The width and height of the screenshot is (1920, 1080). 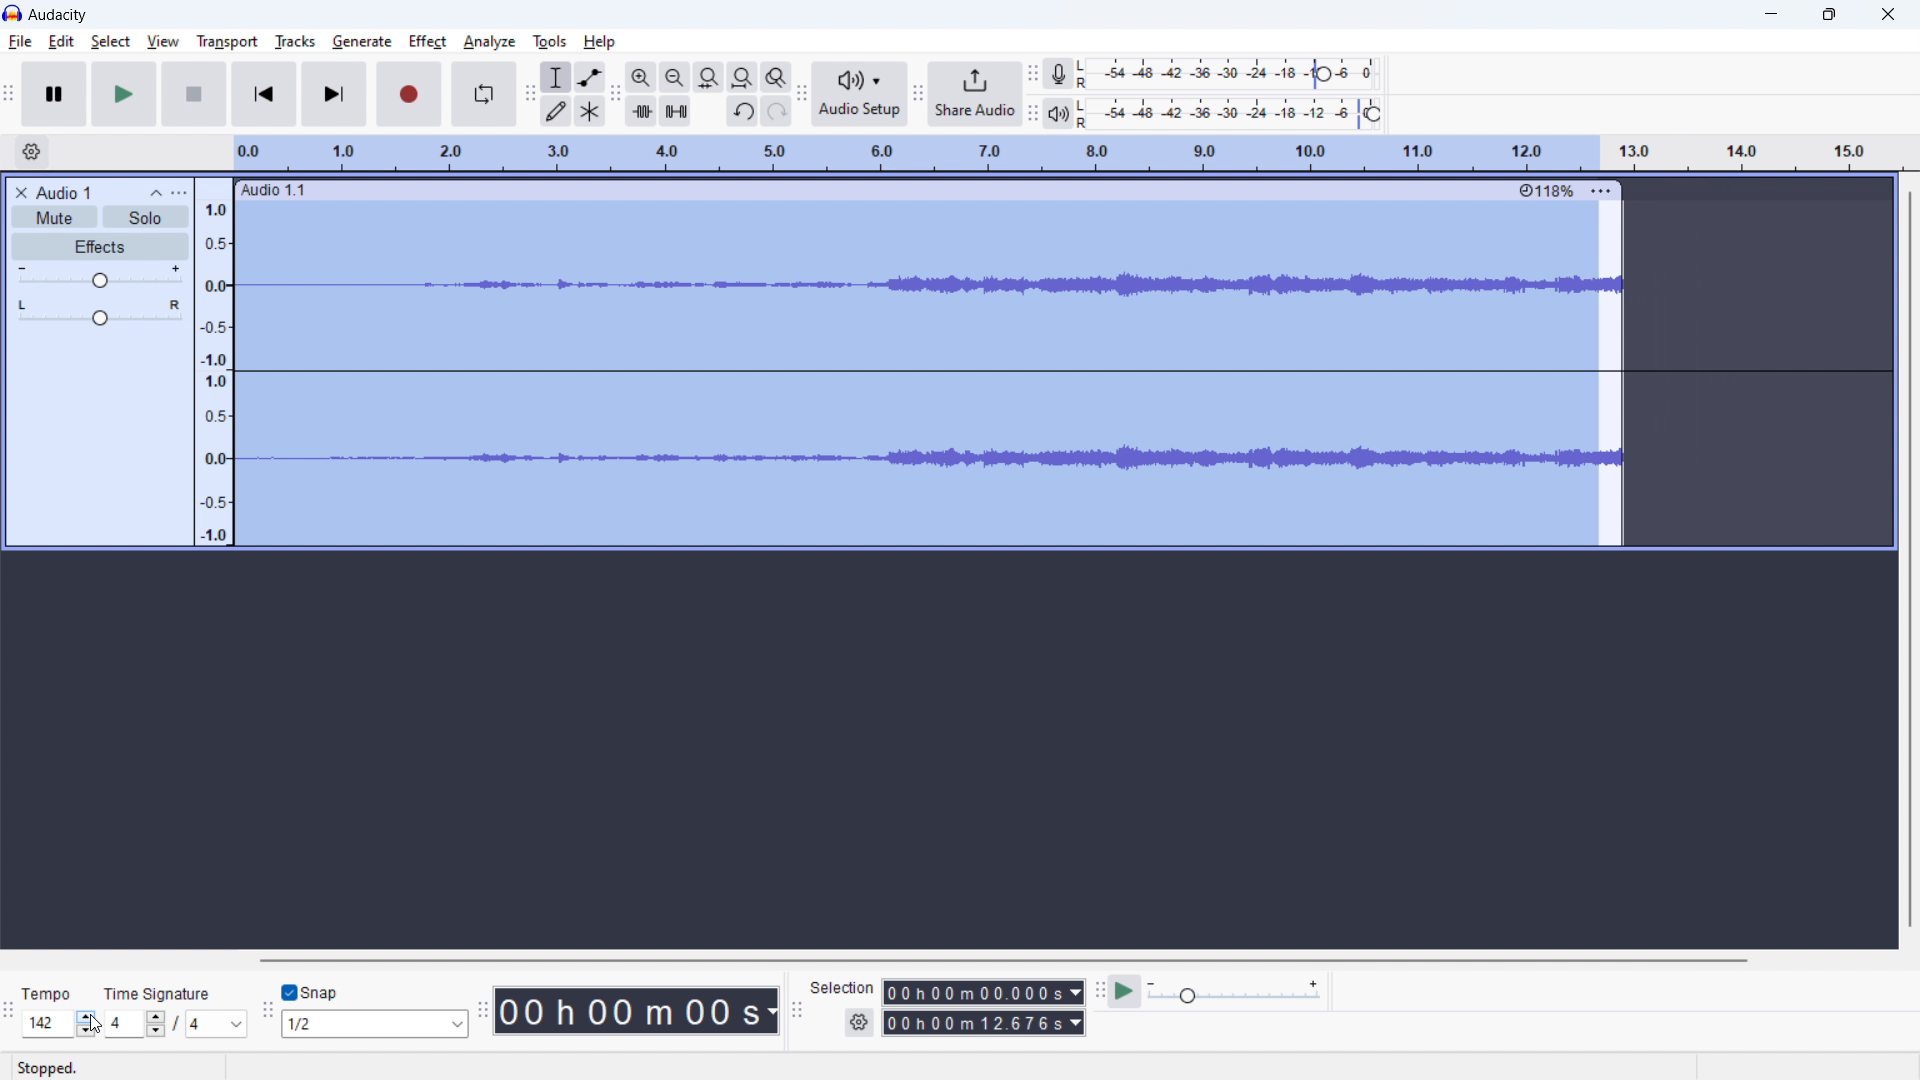 What do you see at coordinates (591, 110) in the screenshot?
I see `multi tool` at bounding box center [591, 110].